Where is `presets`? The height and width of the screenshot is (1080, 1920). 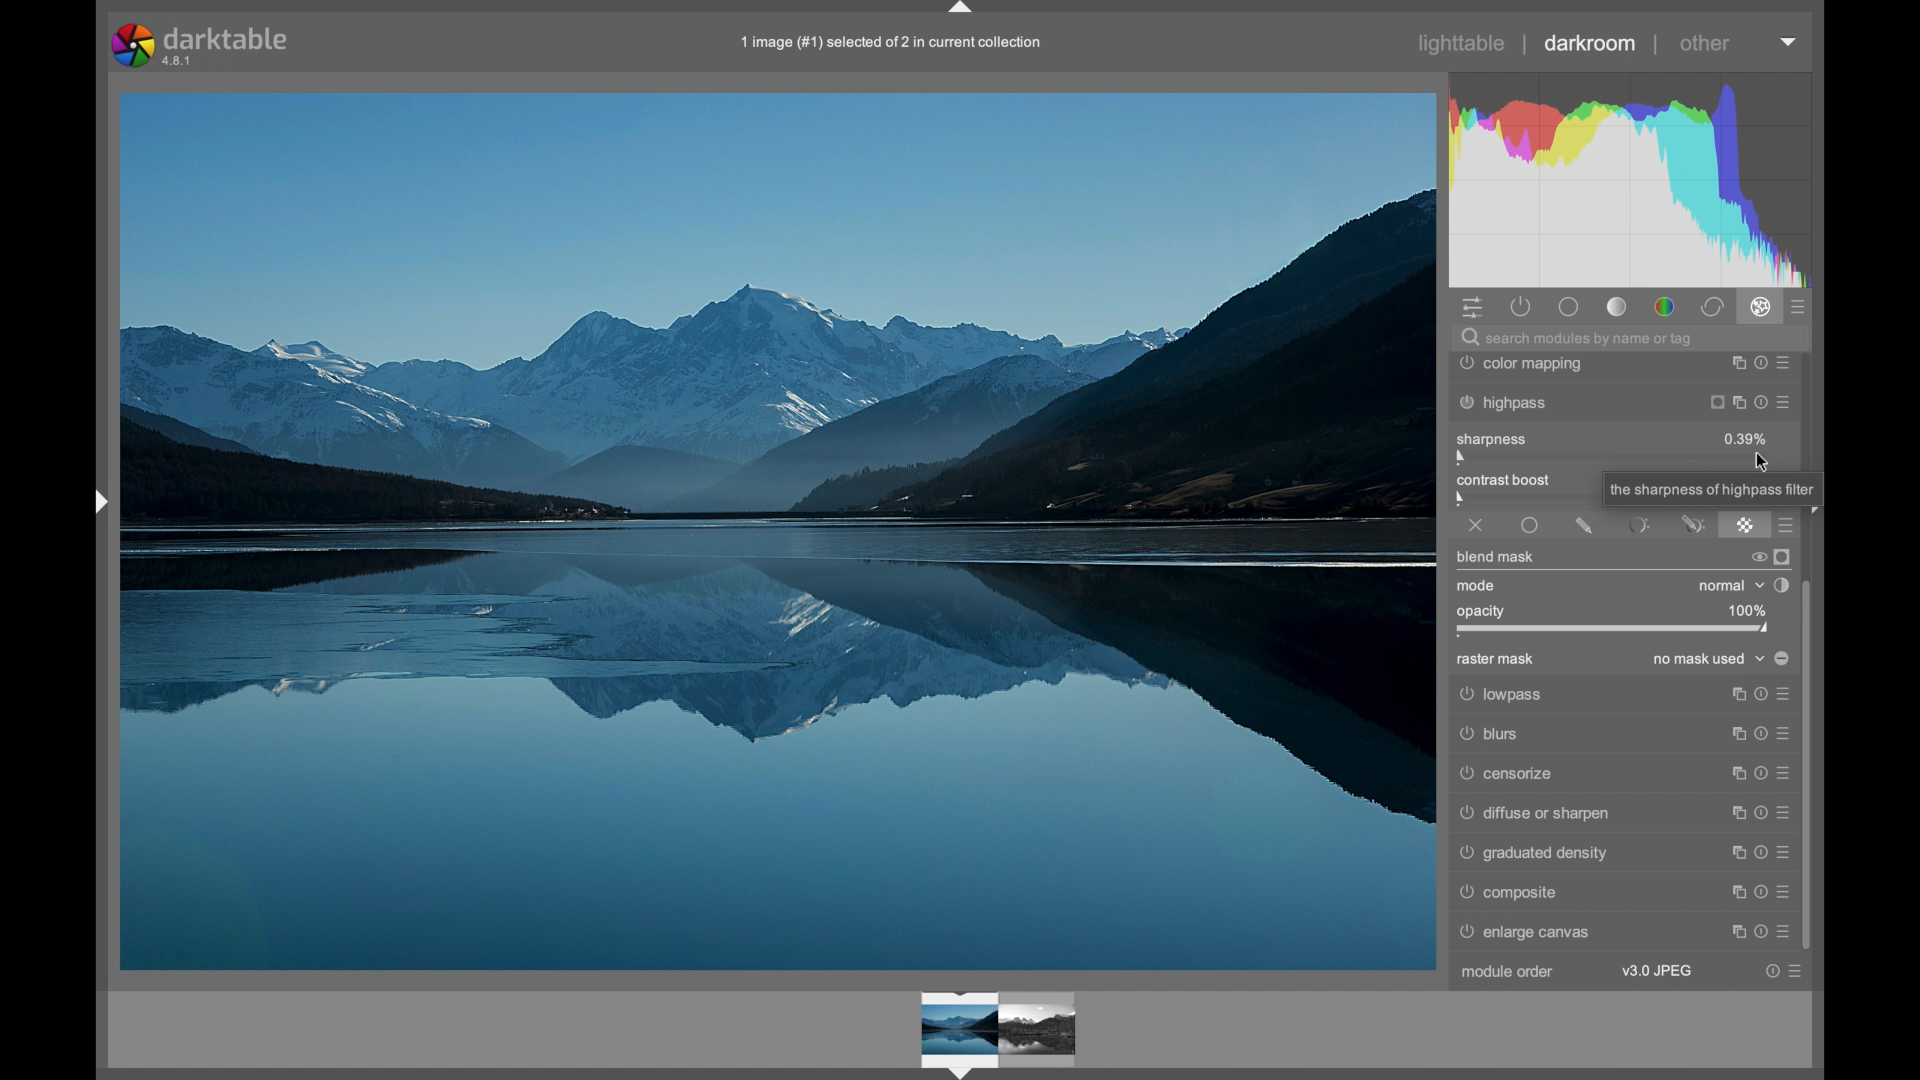 presets is located at coordinates (1788, 526).